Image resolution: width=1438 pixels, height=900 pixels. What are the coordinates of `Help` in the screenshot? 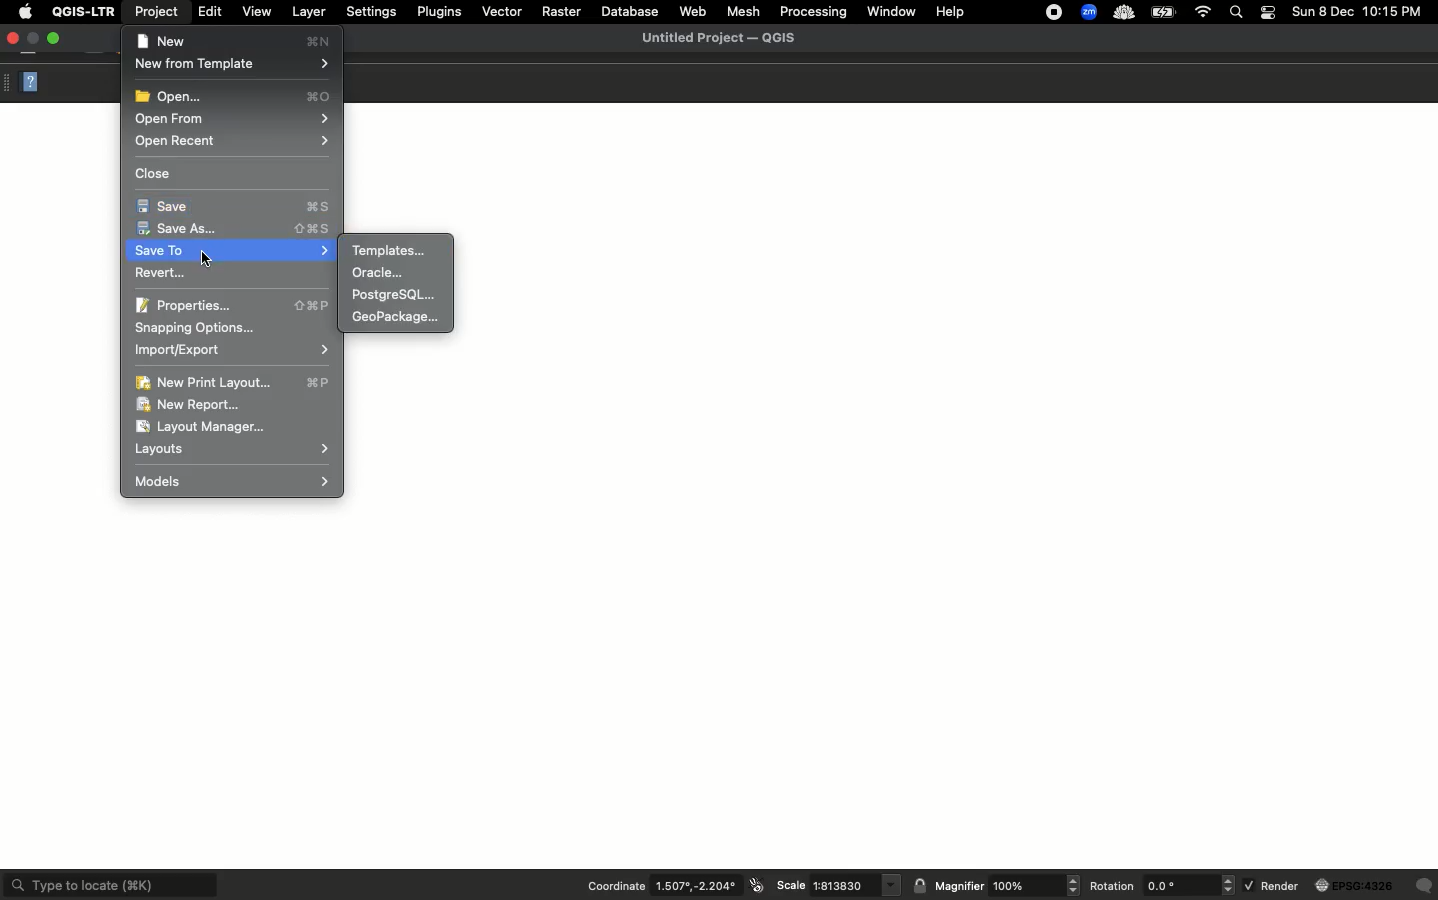 It's located at (34, 84).